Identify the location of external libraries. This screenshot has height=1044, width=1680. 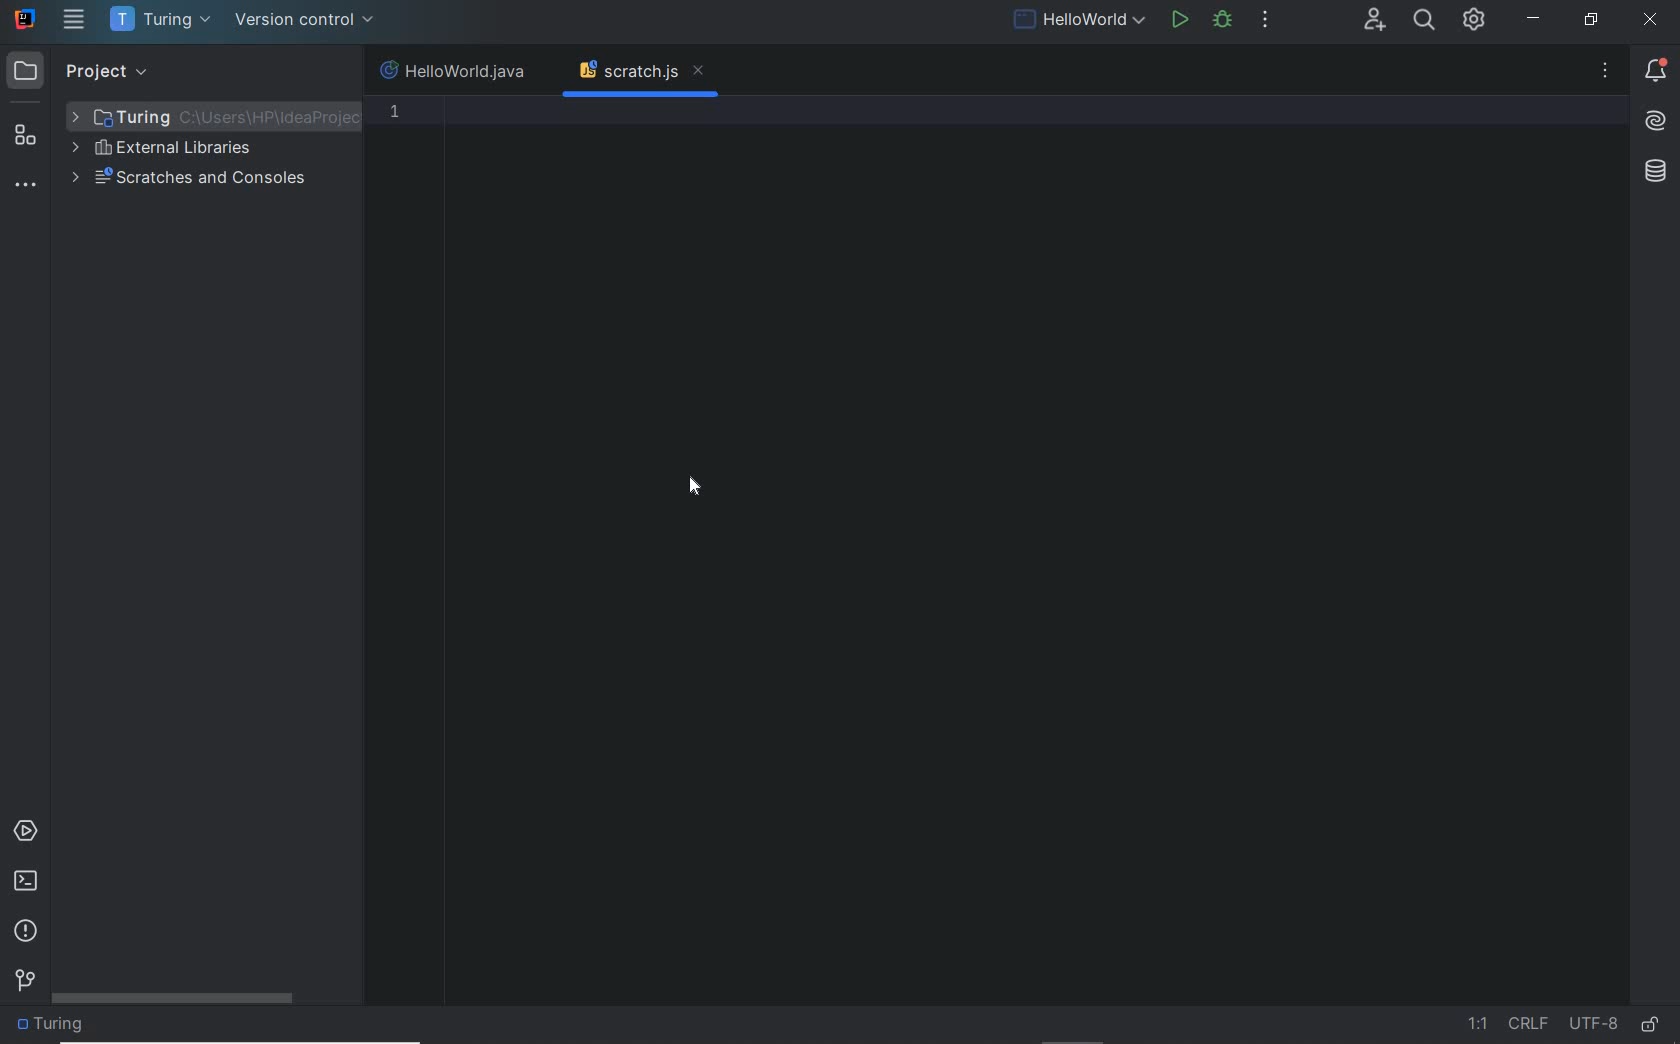
(168, 148).